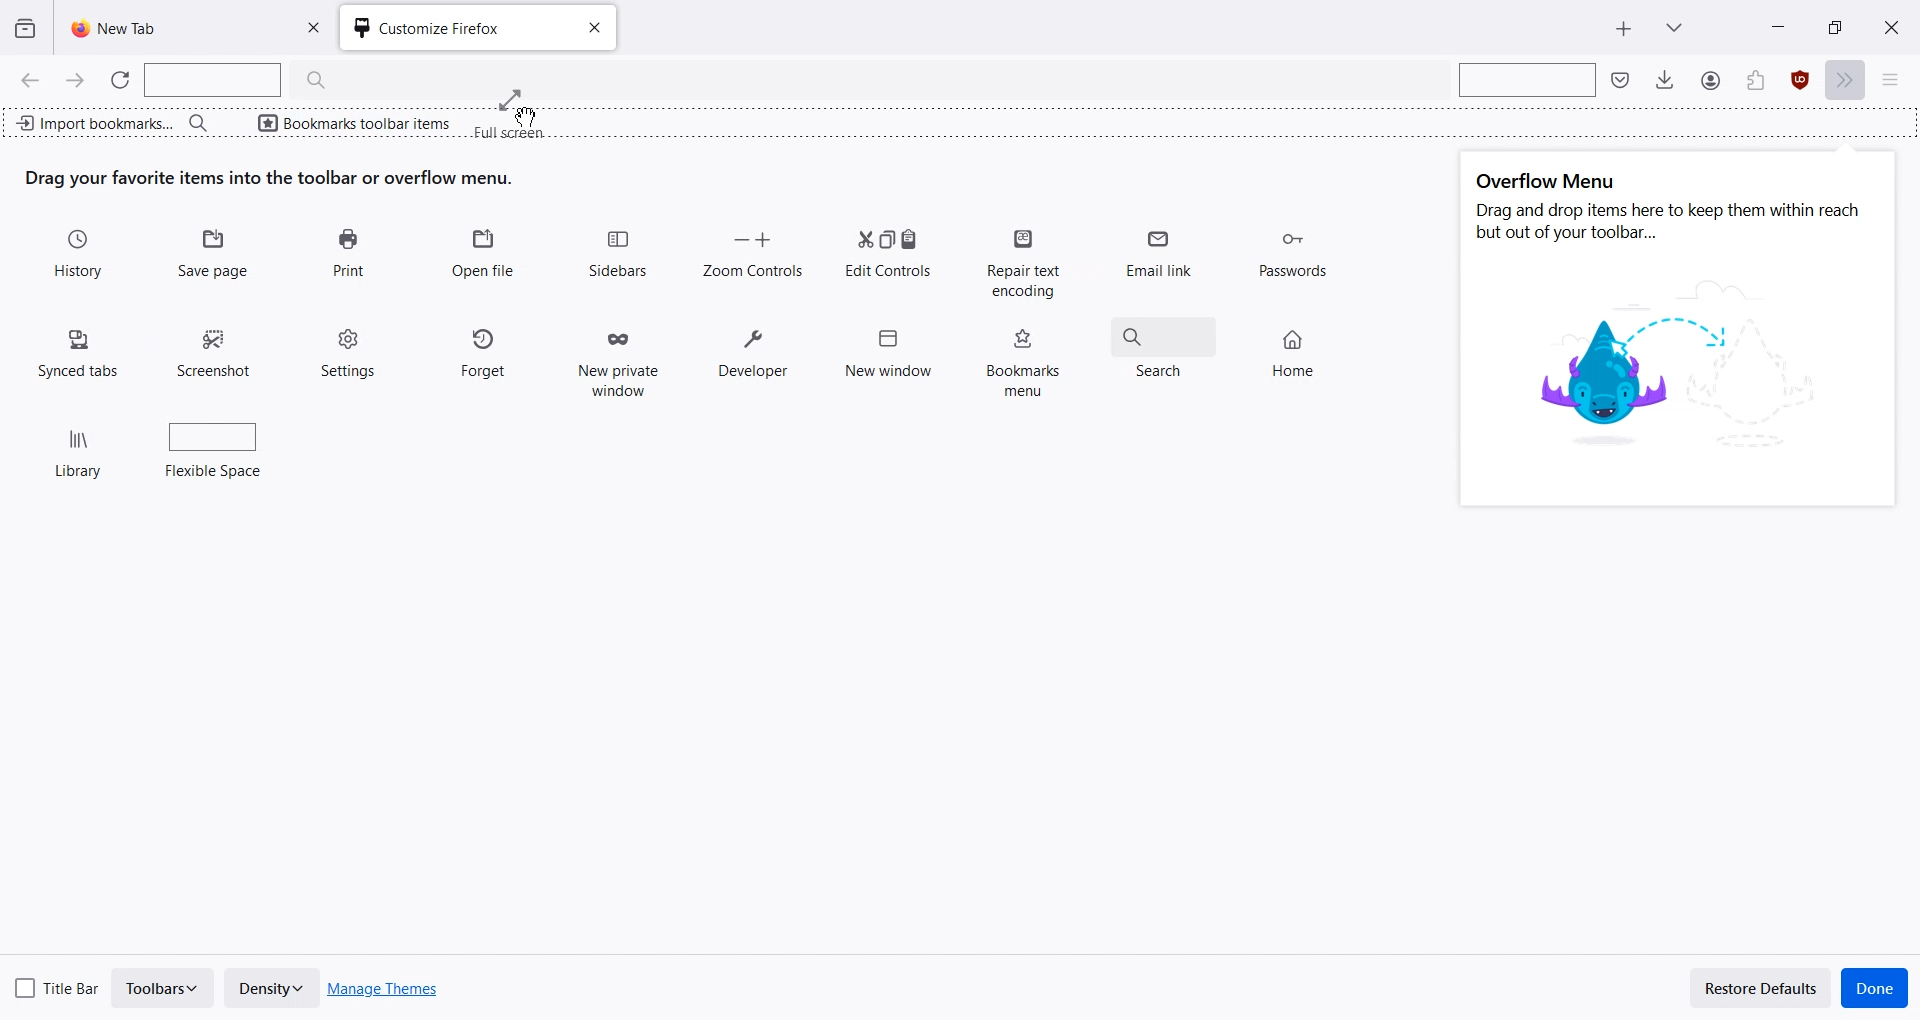 The height and width of the screenshot is (1020, 1920). What do you see at coordinates (198, 122) in the screenshot?
I see `Search bar` at bounding box center [198, 122].